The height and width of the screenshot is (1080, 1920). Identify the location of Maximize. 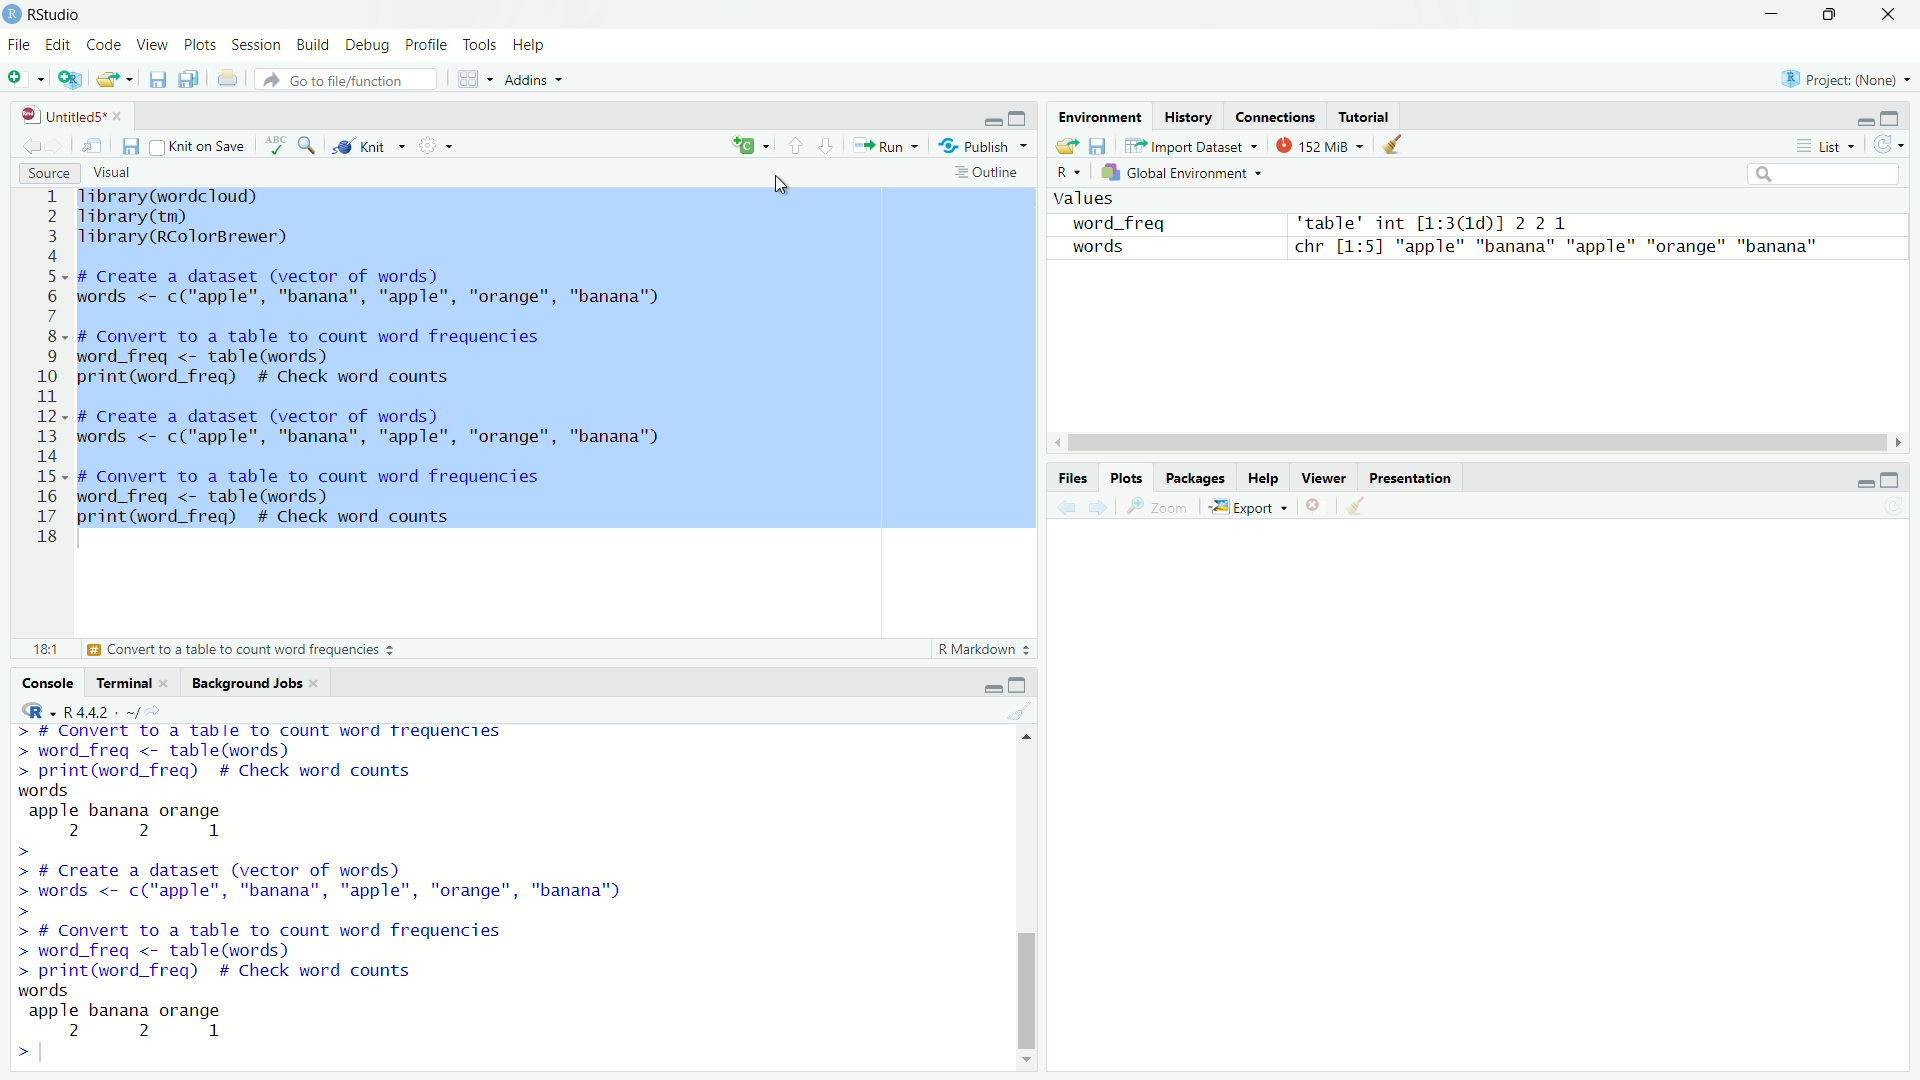
(1889, 480).